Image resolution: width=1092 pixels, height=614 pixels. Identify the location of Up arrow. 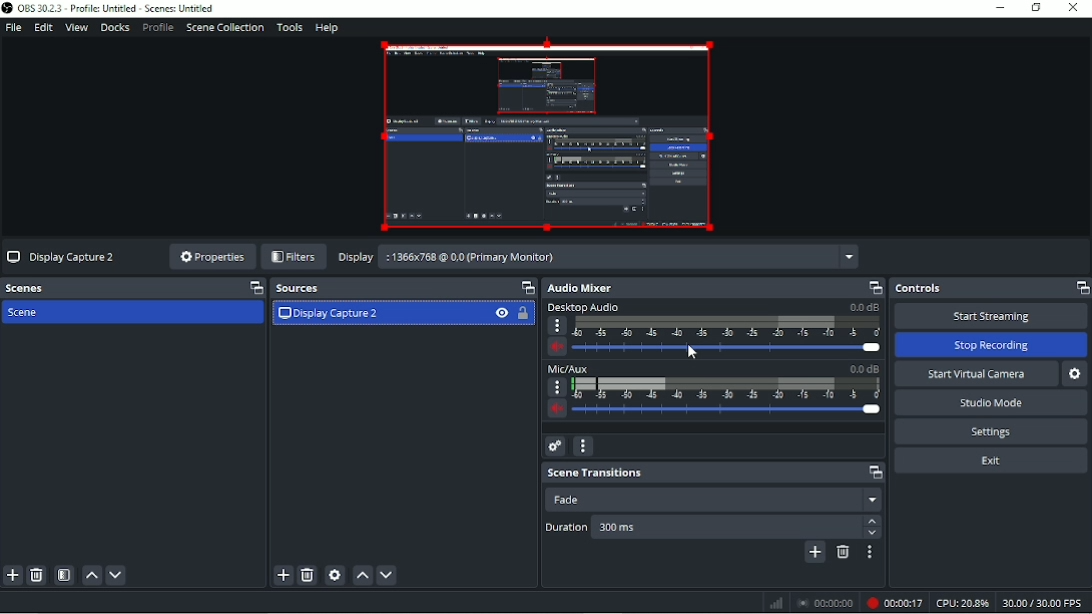
(871, 521).